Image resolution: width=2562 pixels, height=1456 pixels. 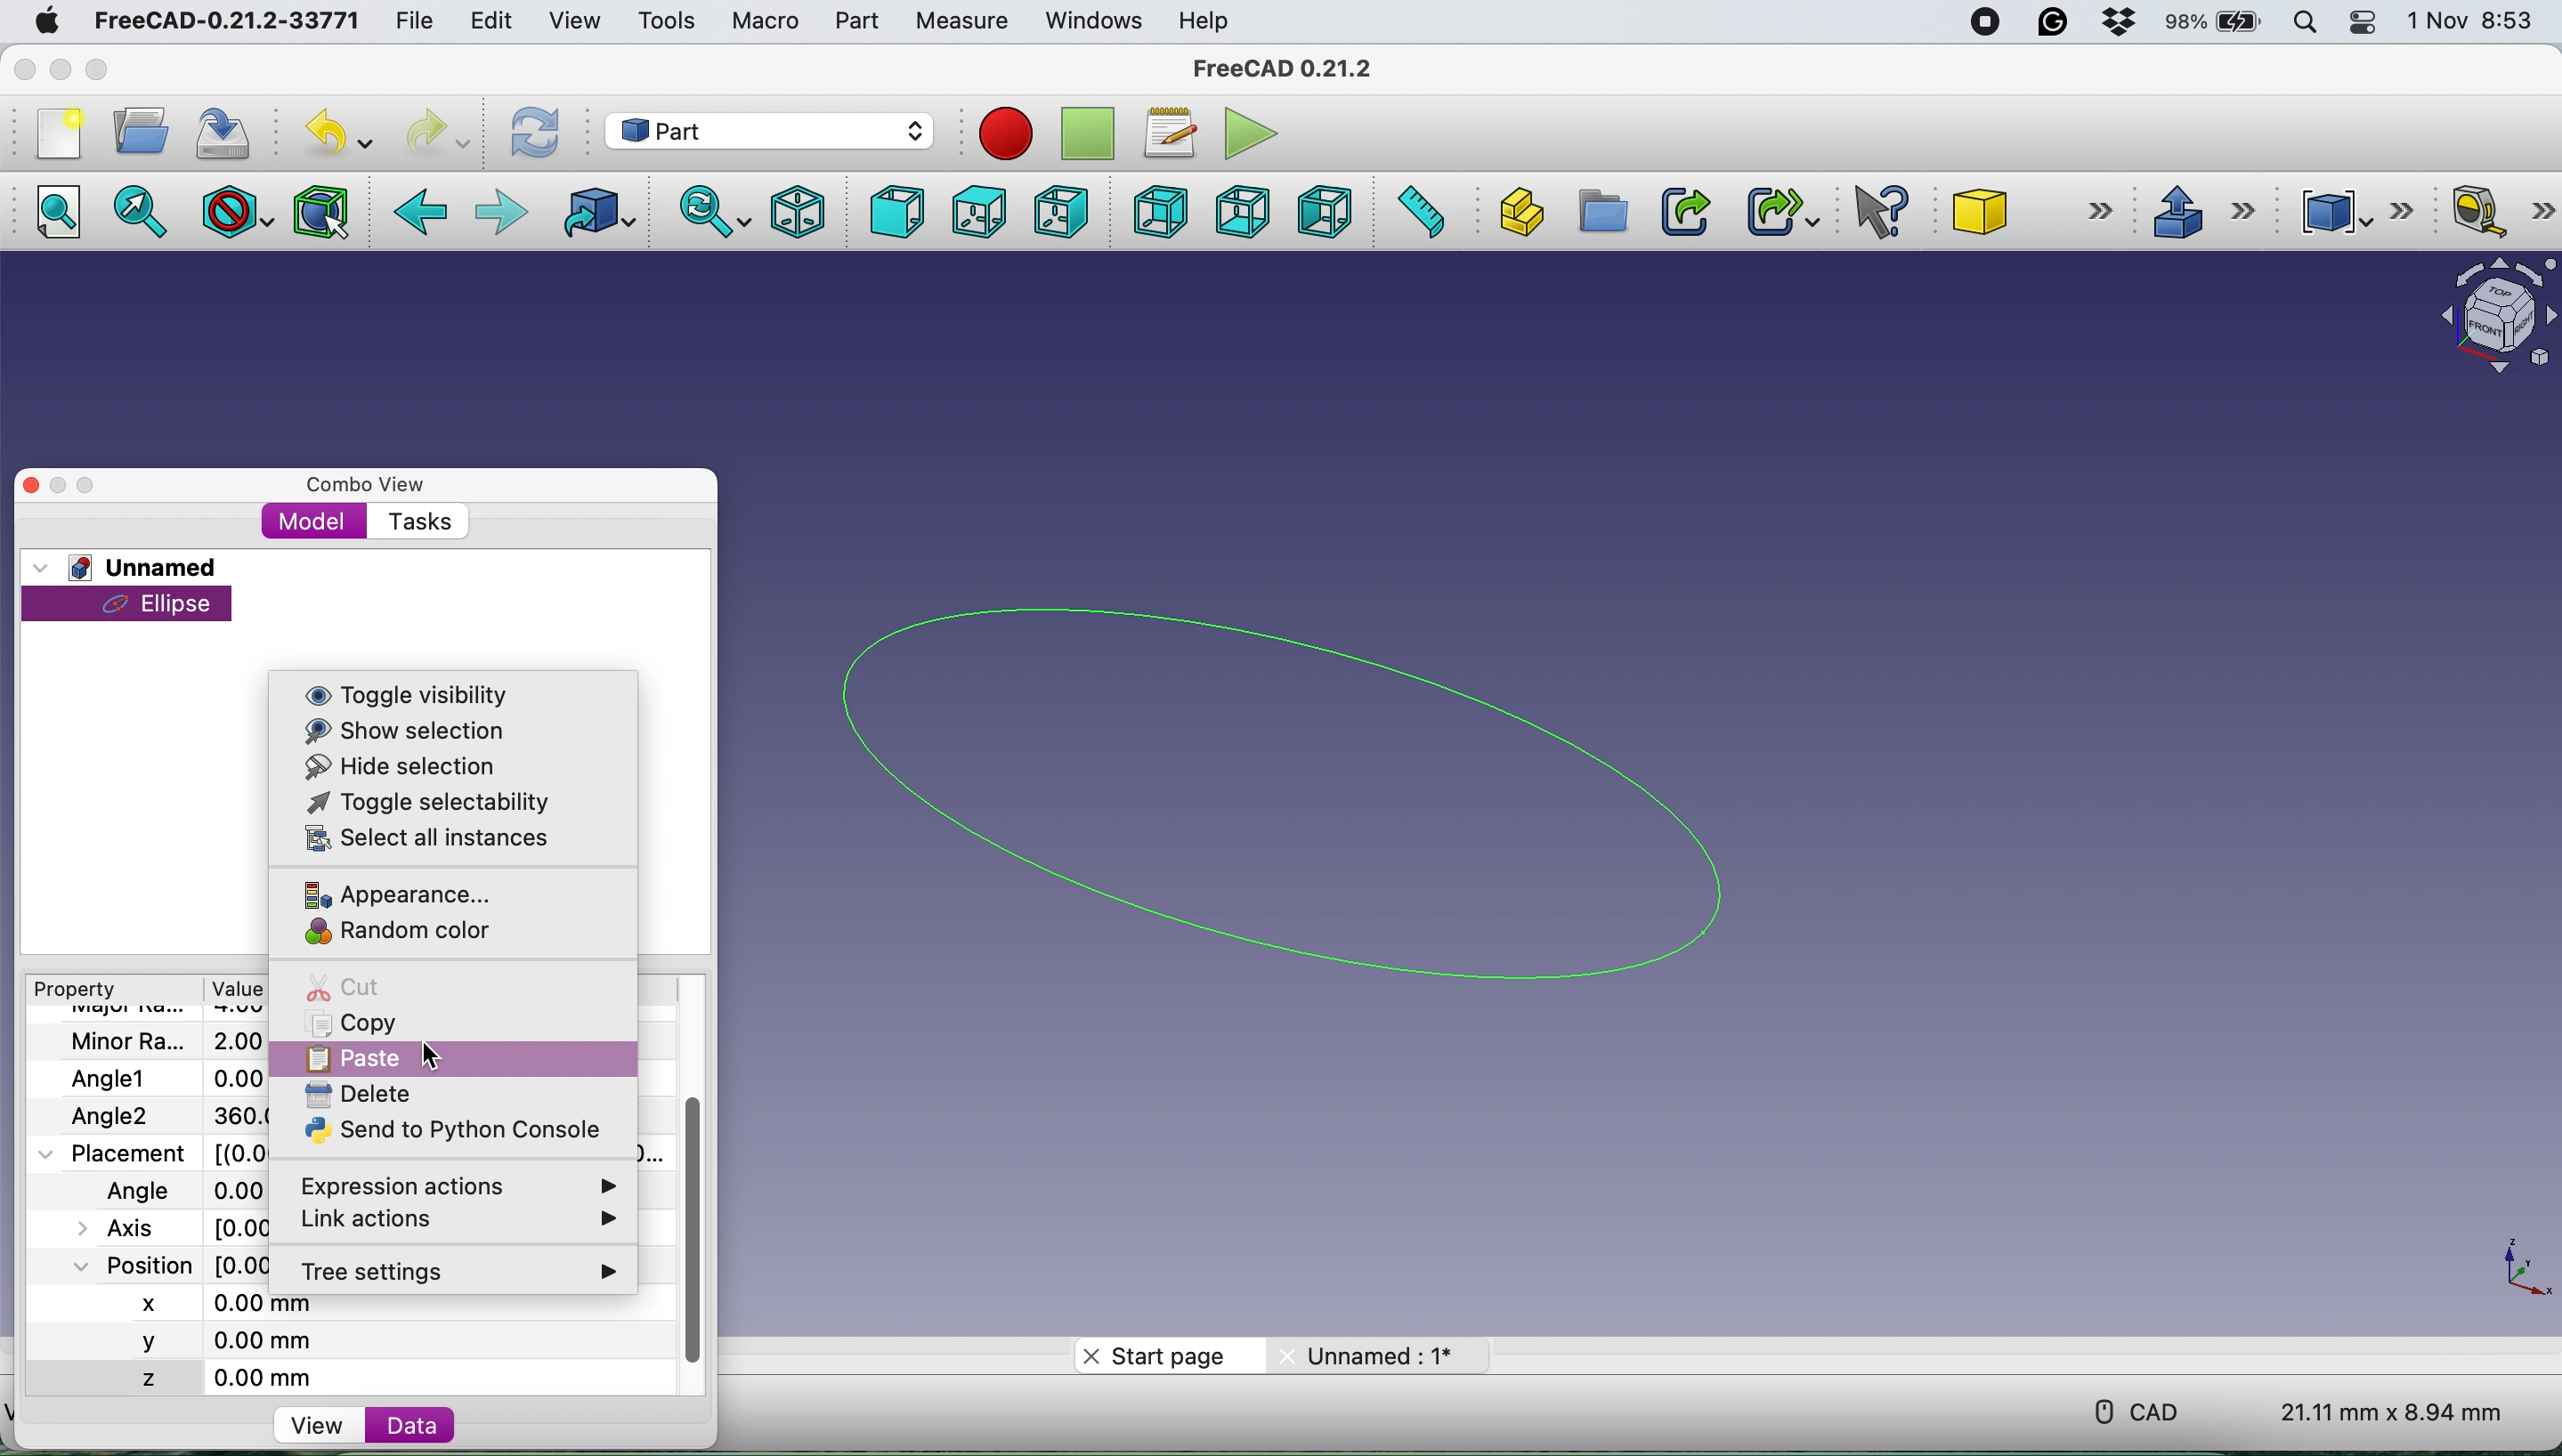 What do you see at coordinates (2359, 23) in the screenshot?
I see `control center` at bounding box center [2359, 23].